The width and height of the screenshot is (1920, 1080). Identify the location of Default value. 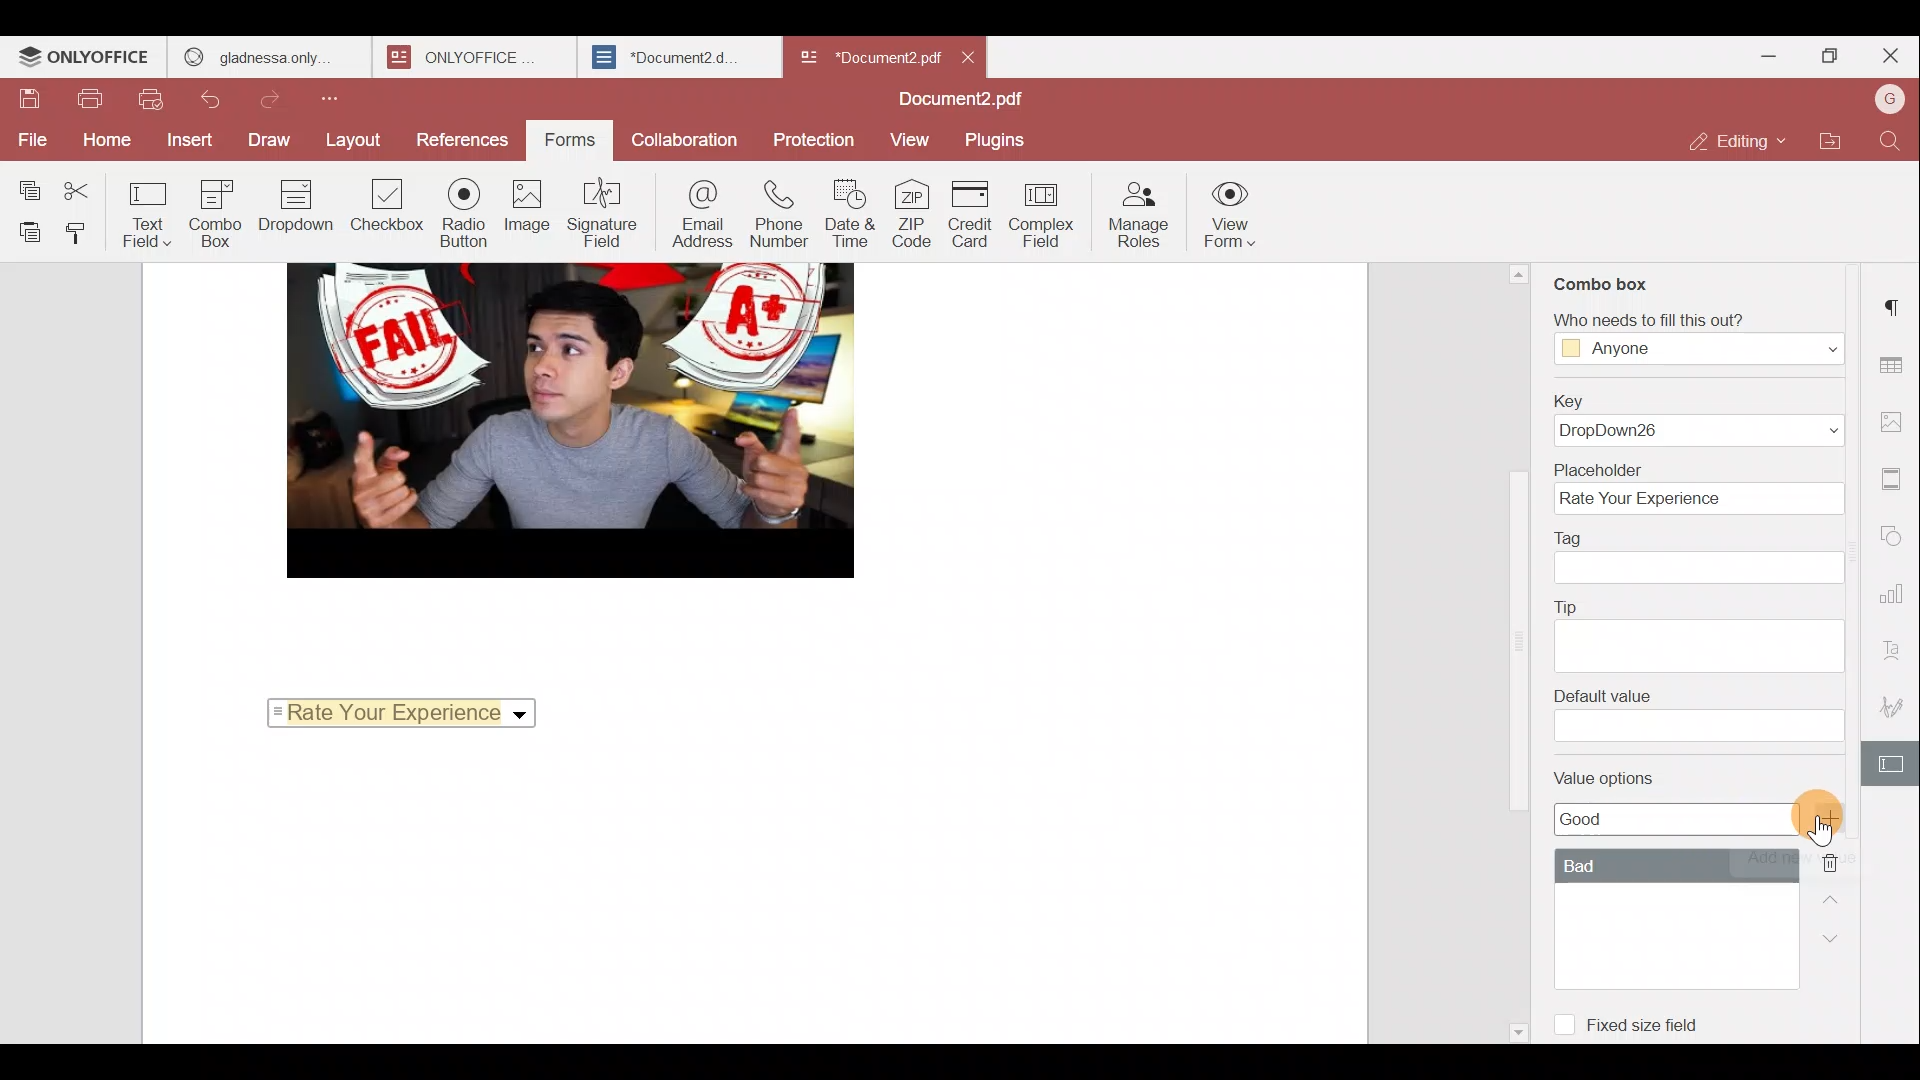
(1697, 715).